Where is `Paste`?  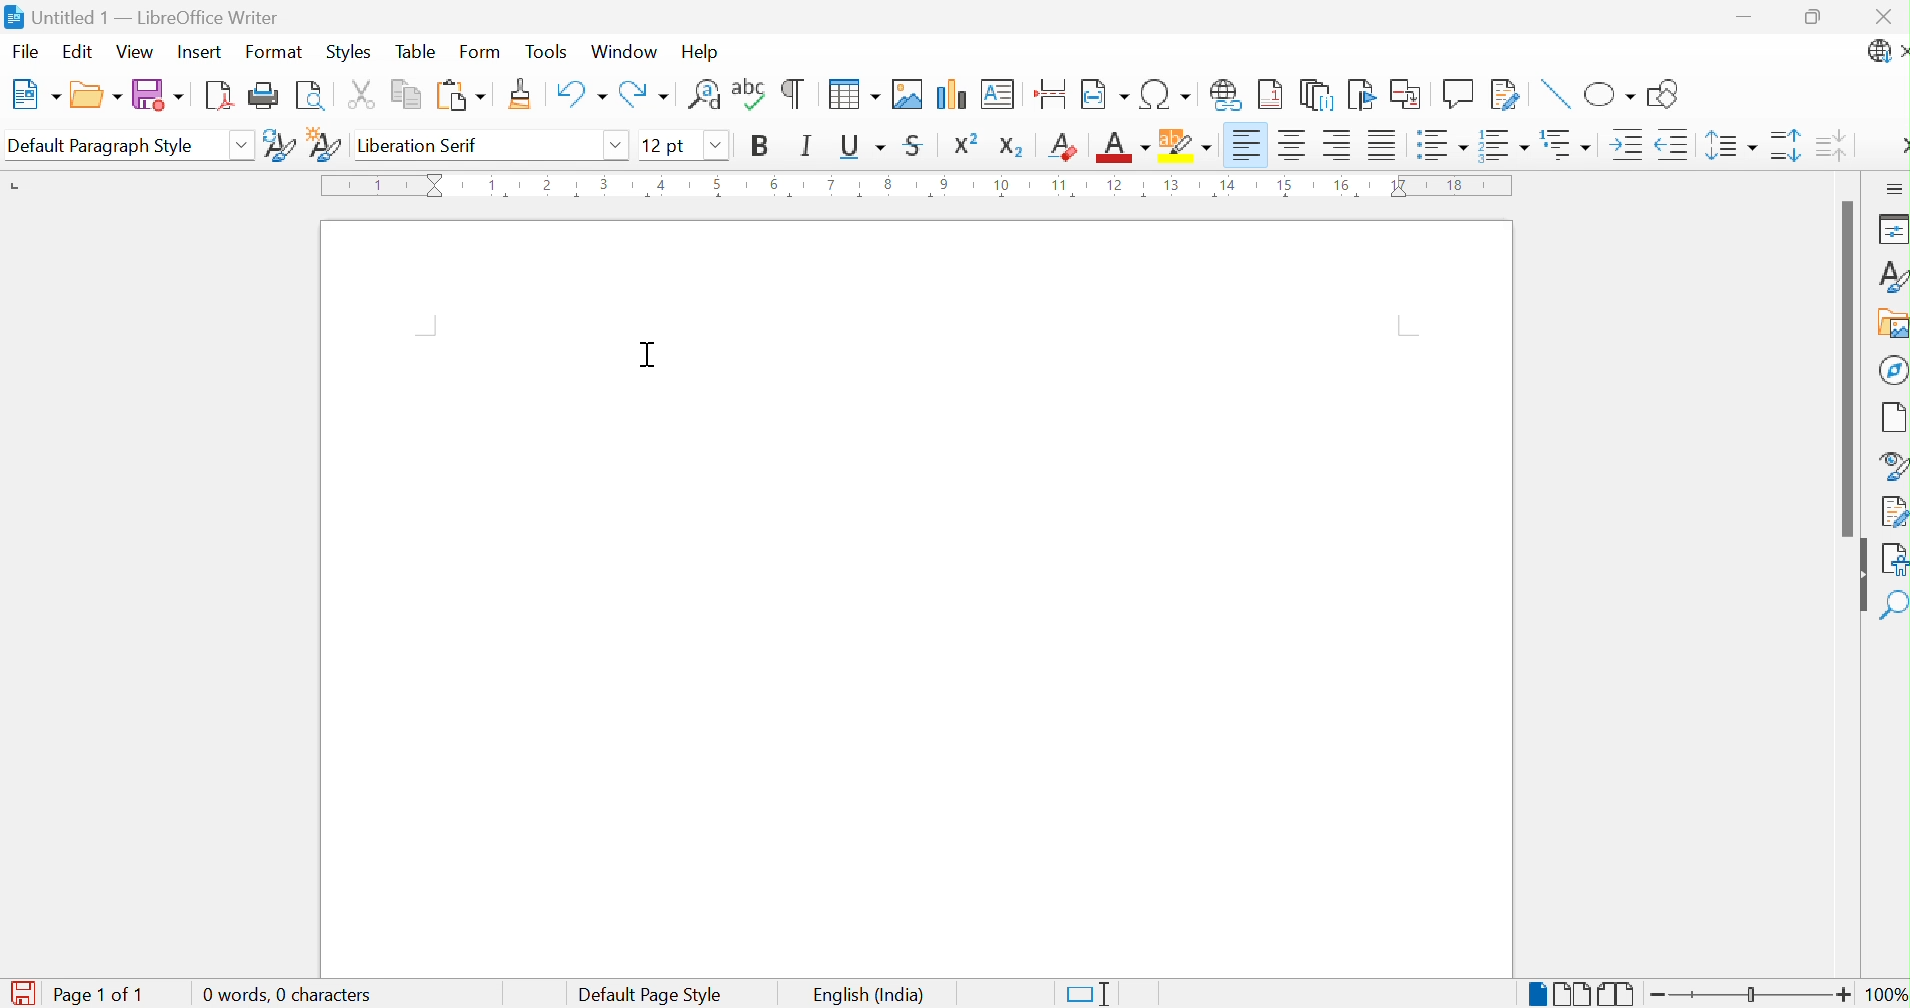
Paste is located at coordinates (461, 96).